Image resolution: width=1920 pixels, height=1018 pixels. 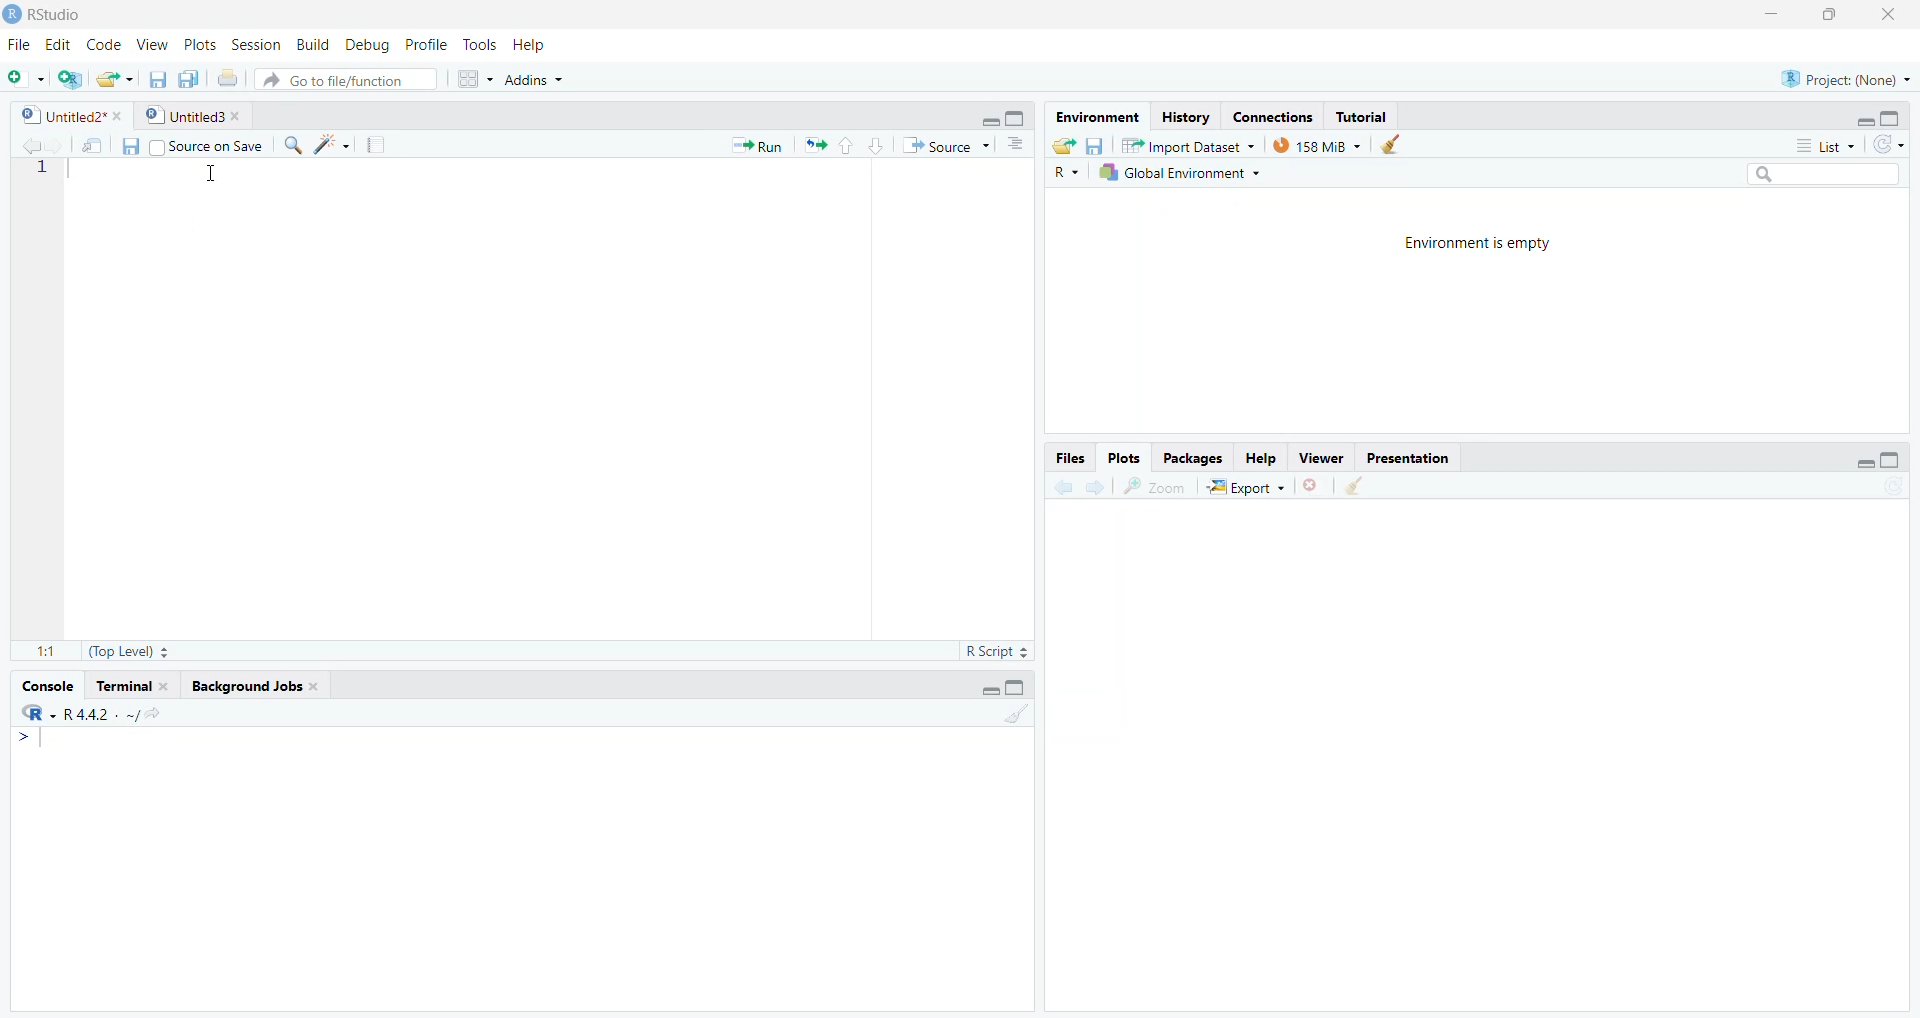 What do you see at coordinates (1490, 764) in the screenshot?
I see `Pane` at bounding box center [1490, 764].